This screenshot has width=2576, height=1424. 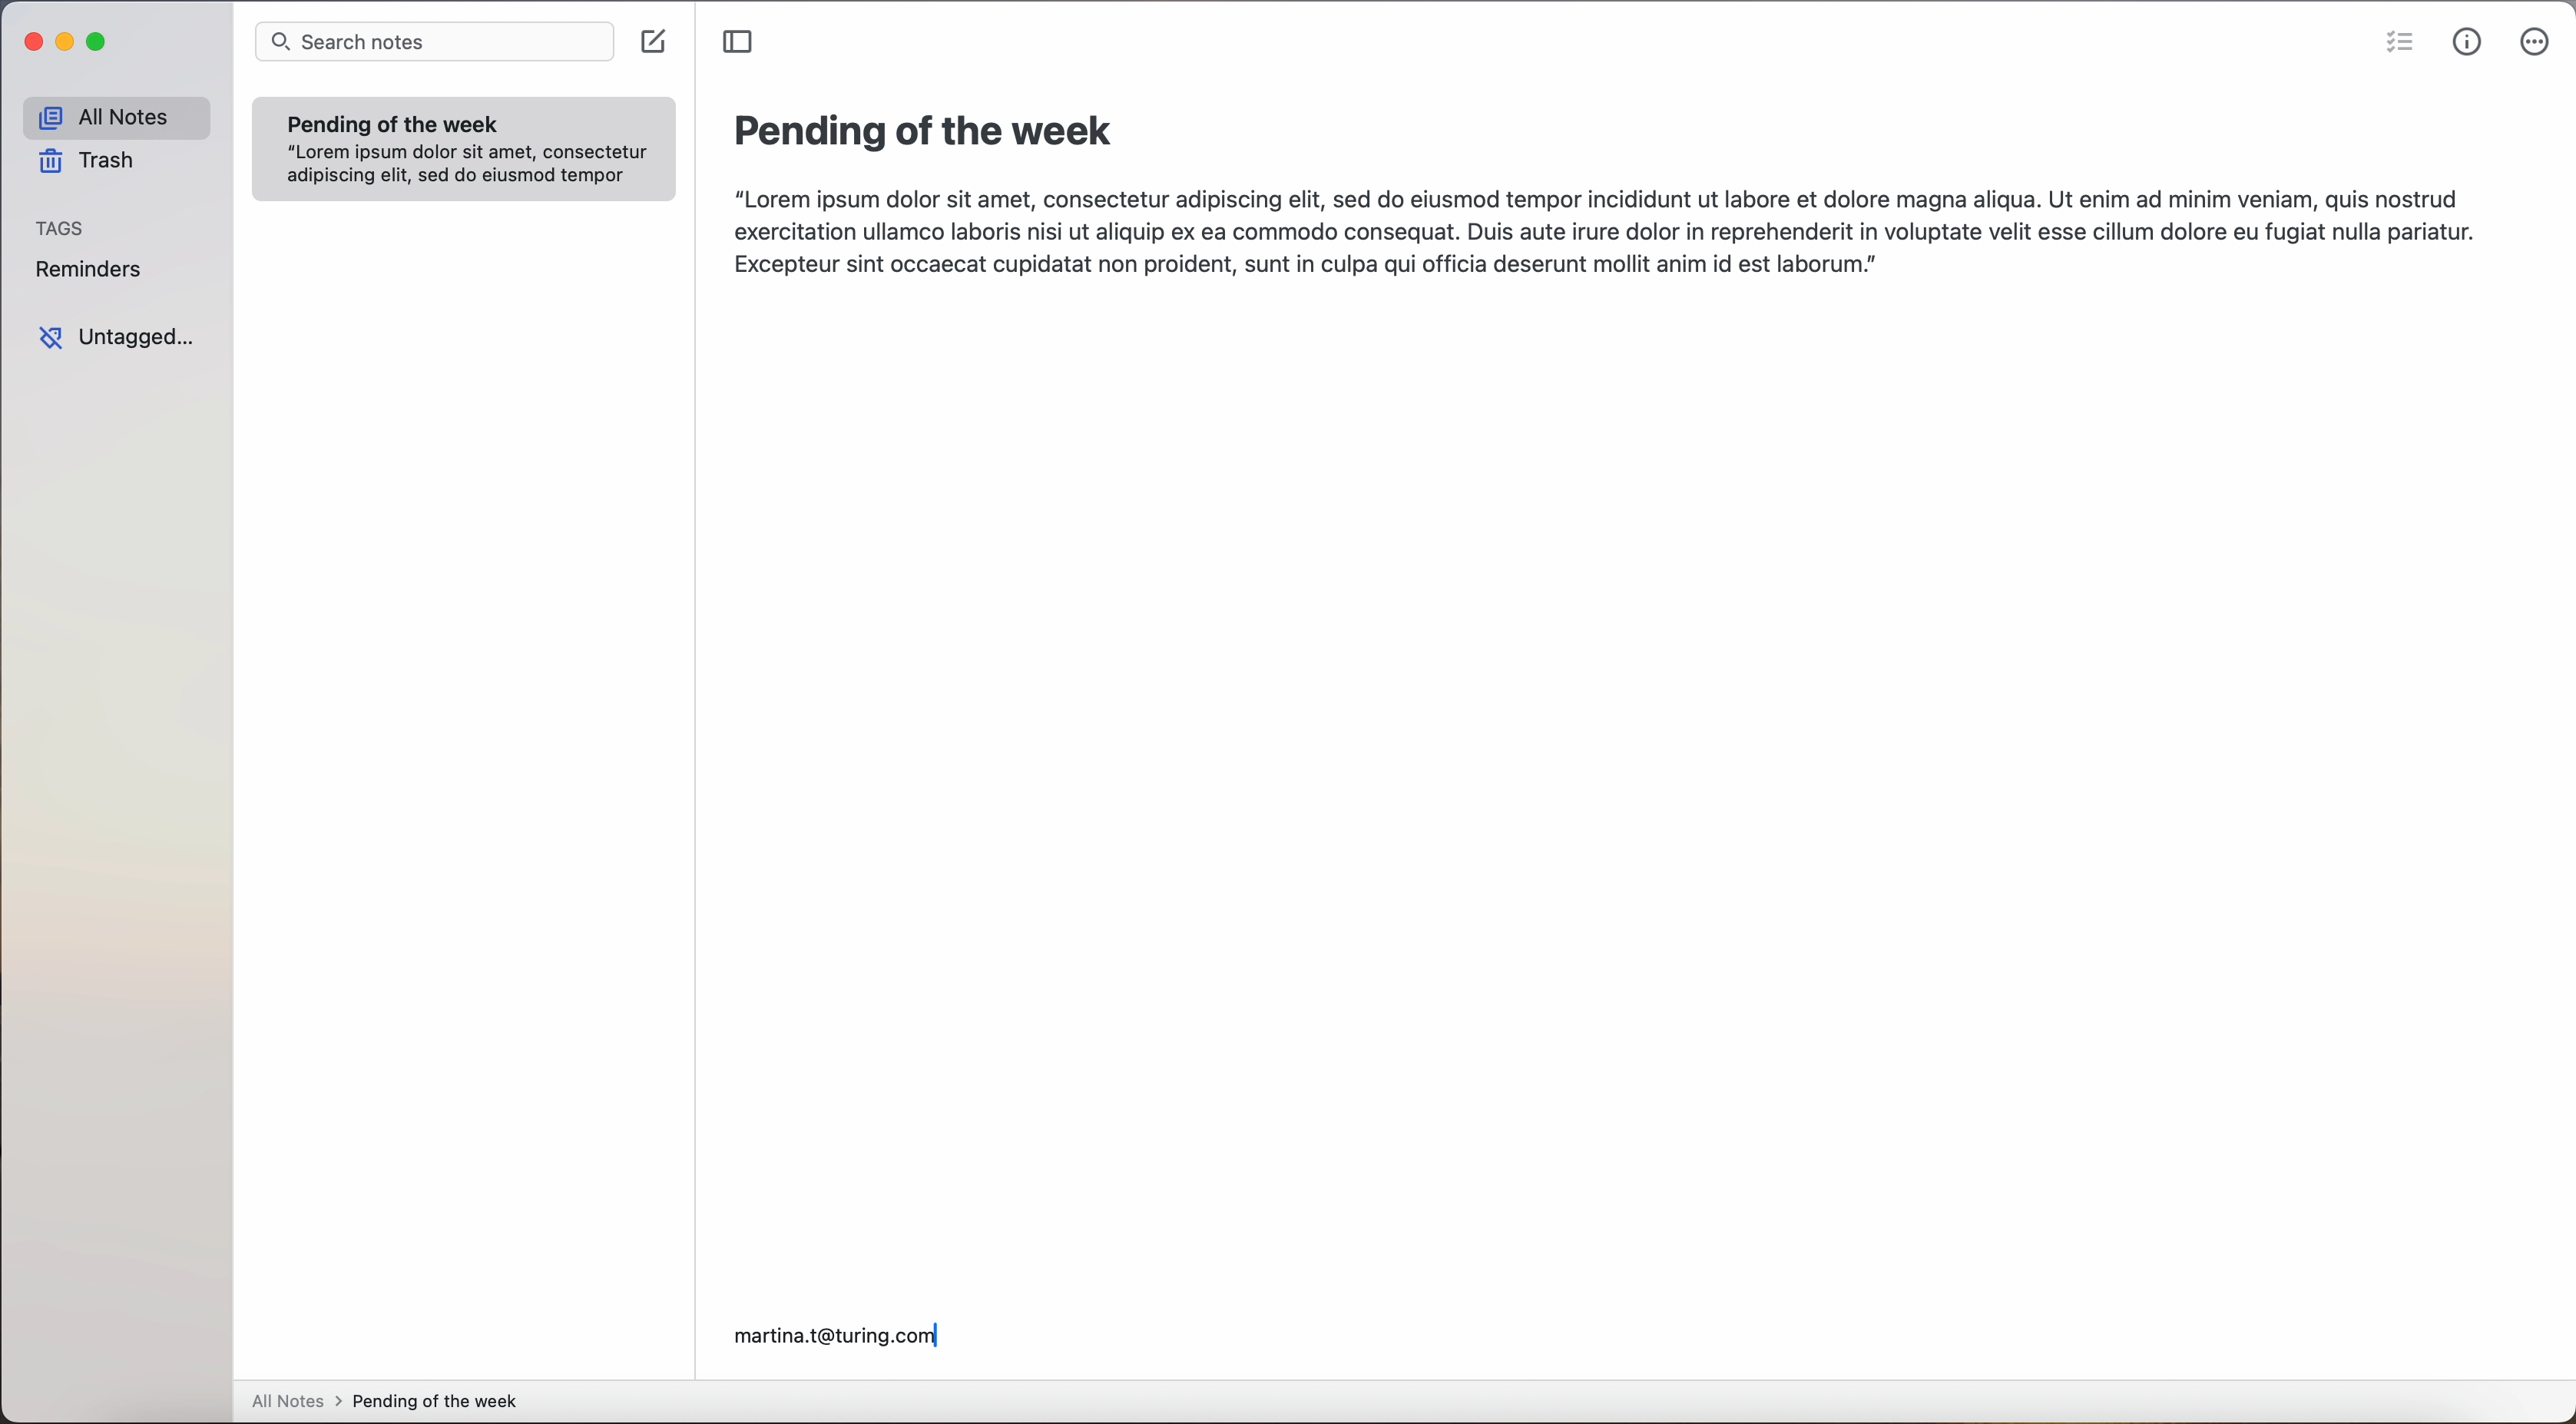 What do you see at coordinates (393, 1403) in the screenshot?
I see `all notes > pending of the week` at bounding box center [393, 1403].